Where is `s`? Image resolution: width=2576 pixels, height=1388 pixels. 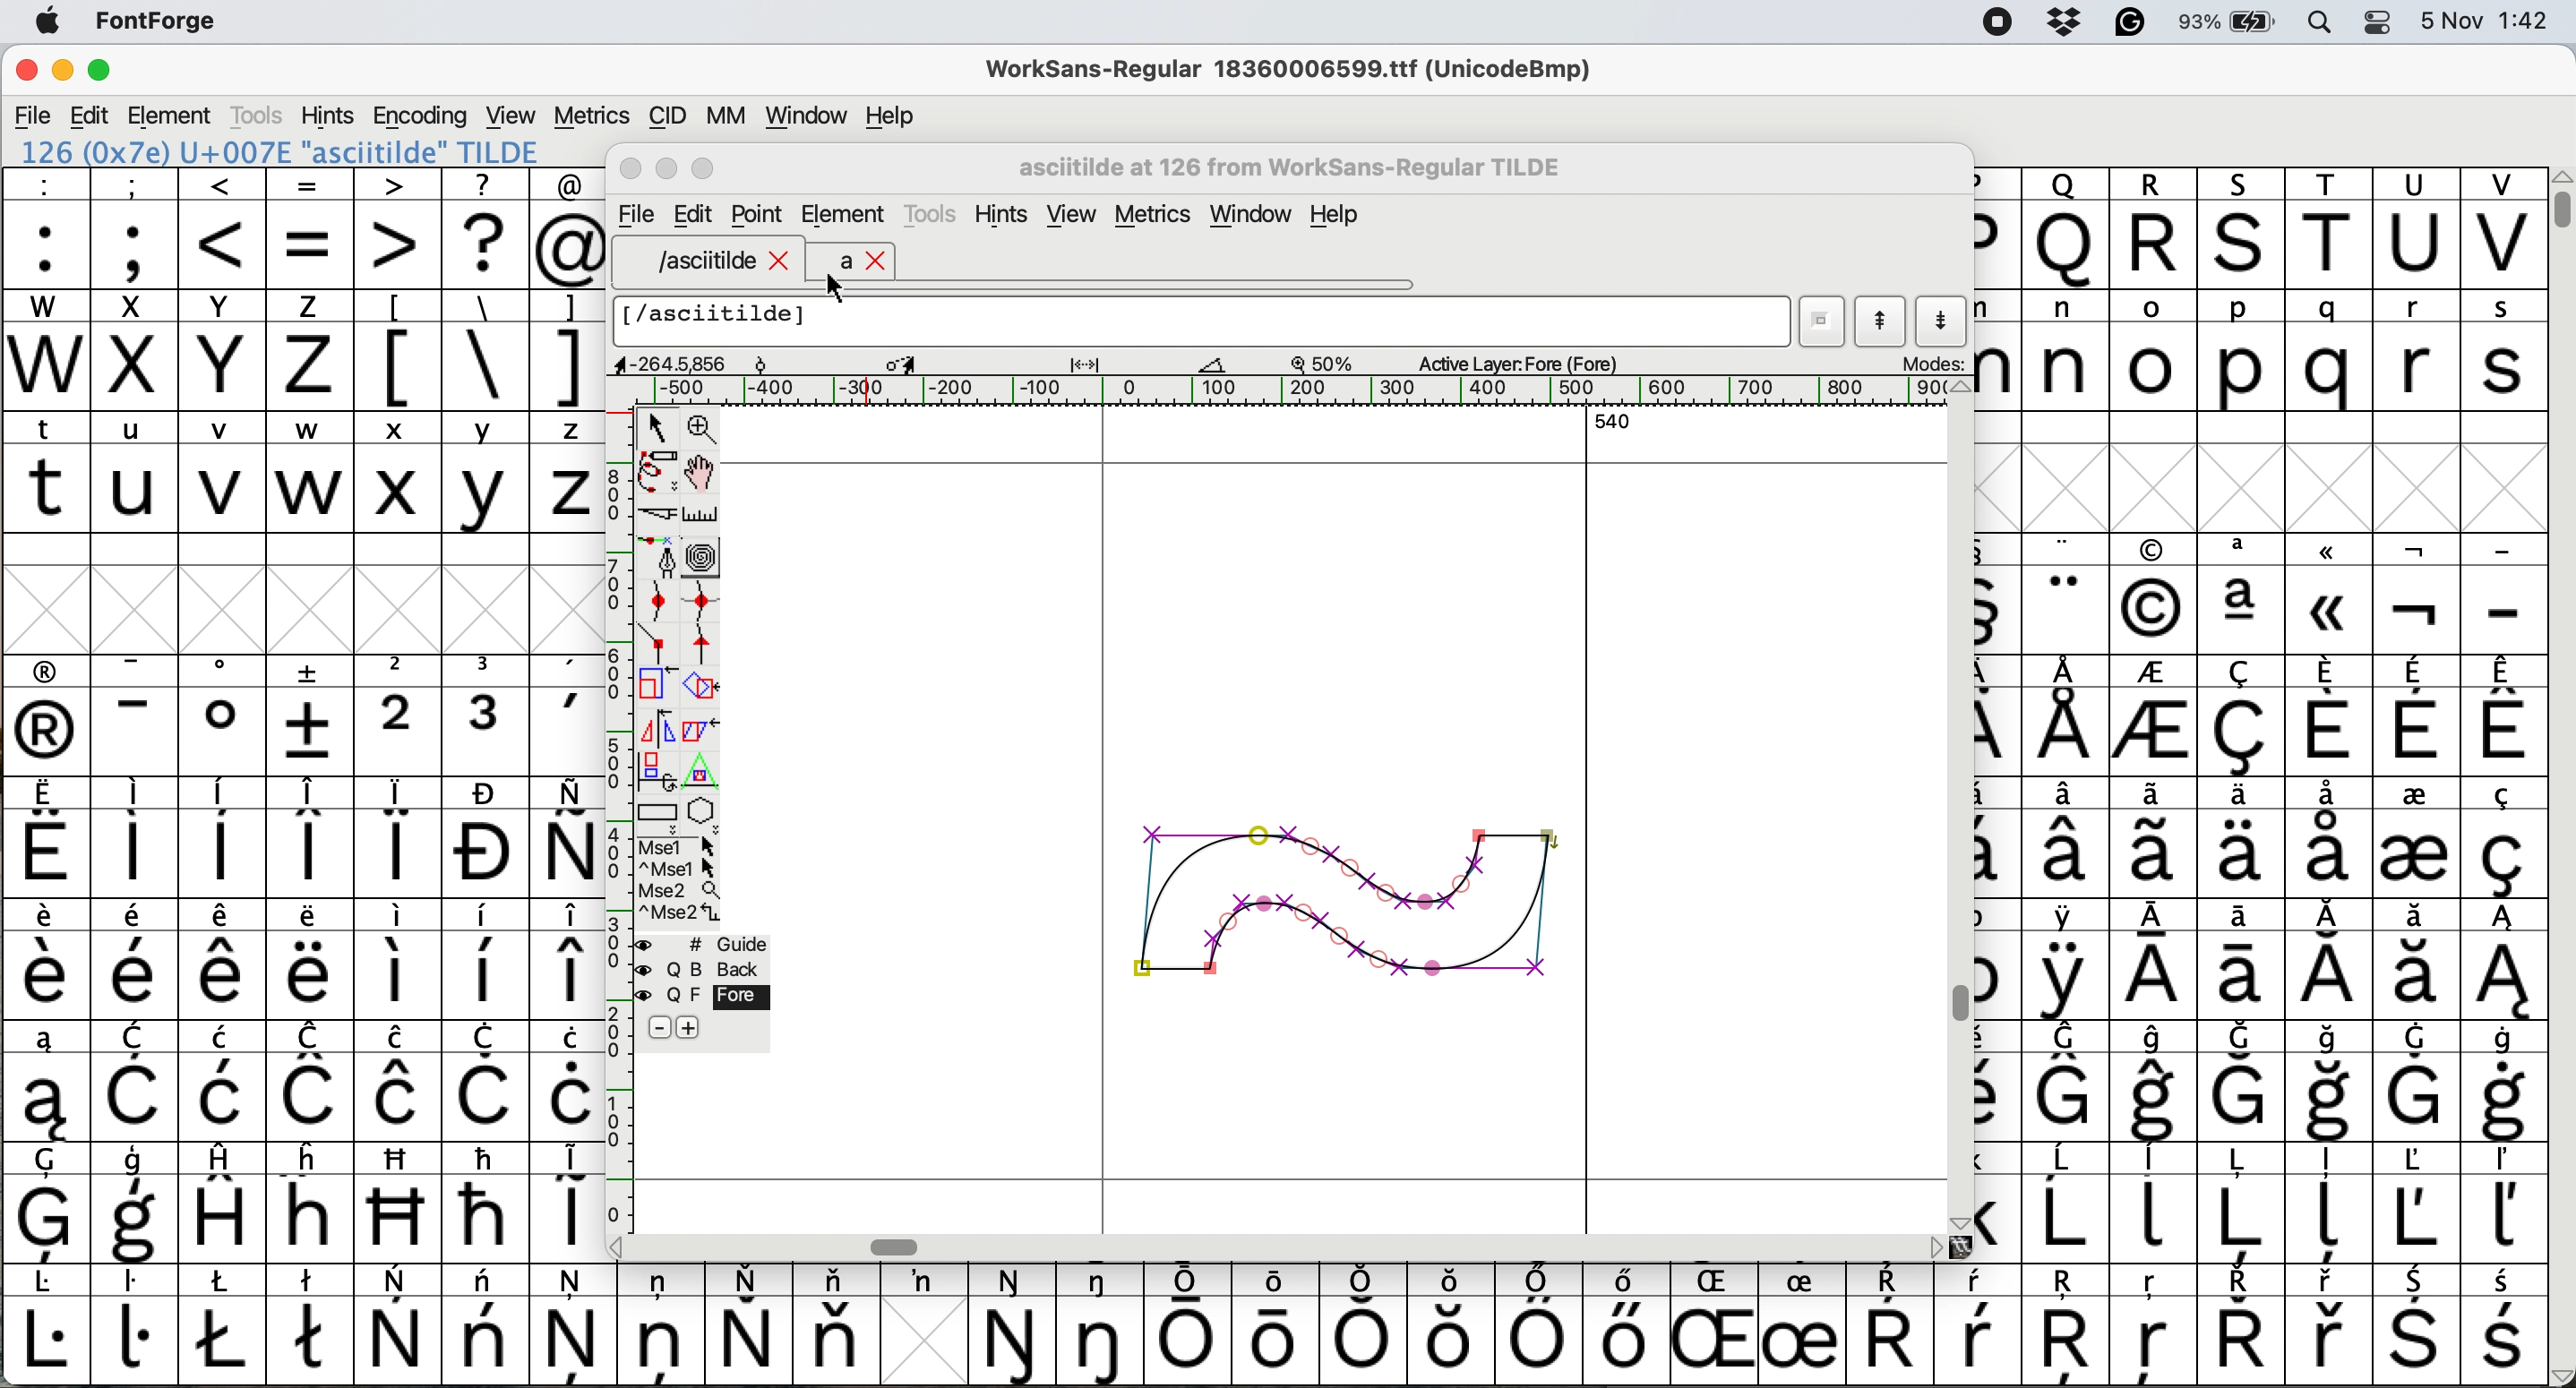 s is located at coordinates (2504, 351).